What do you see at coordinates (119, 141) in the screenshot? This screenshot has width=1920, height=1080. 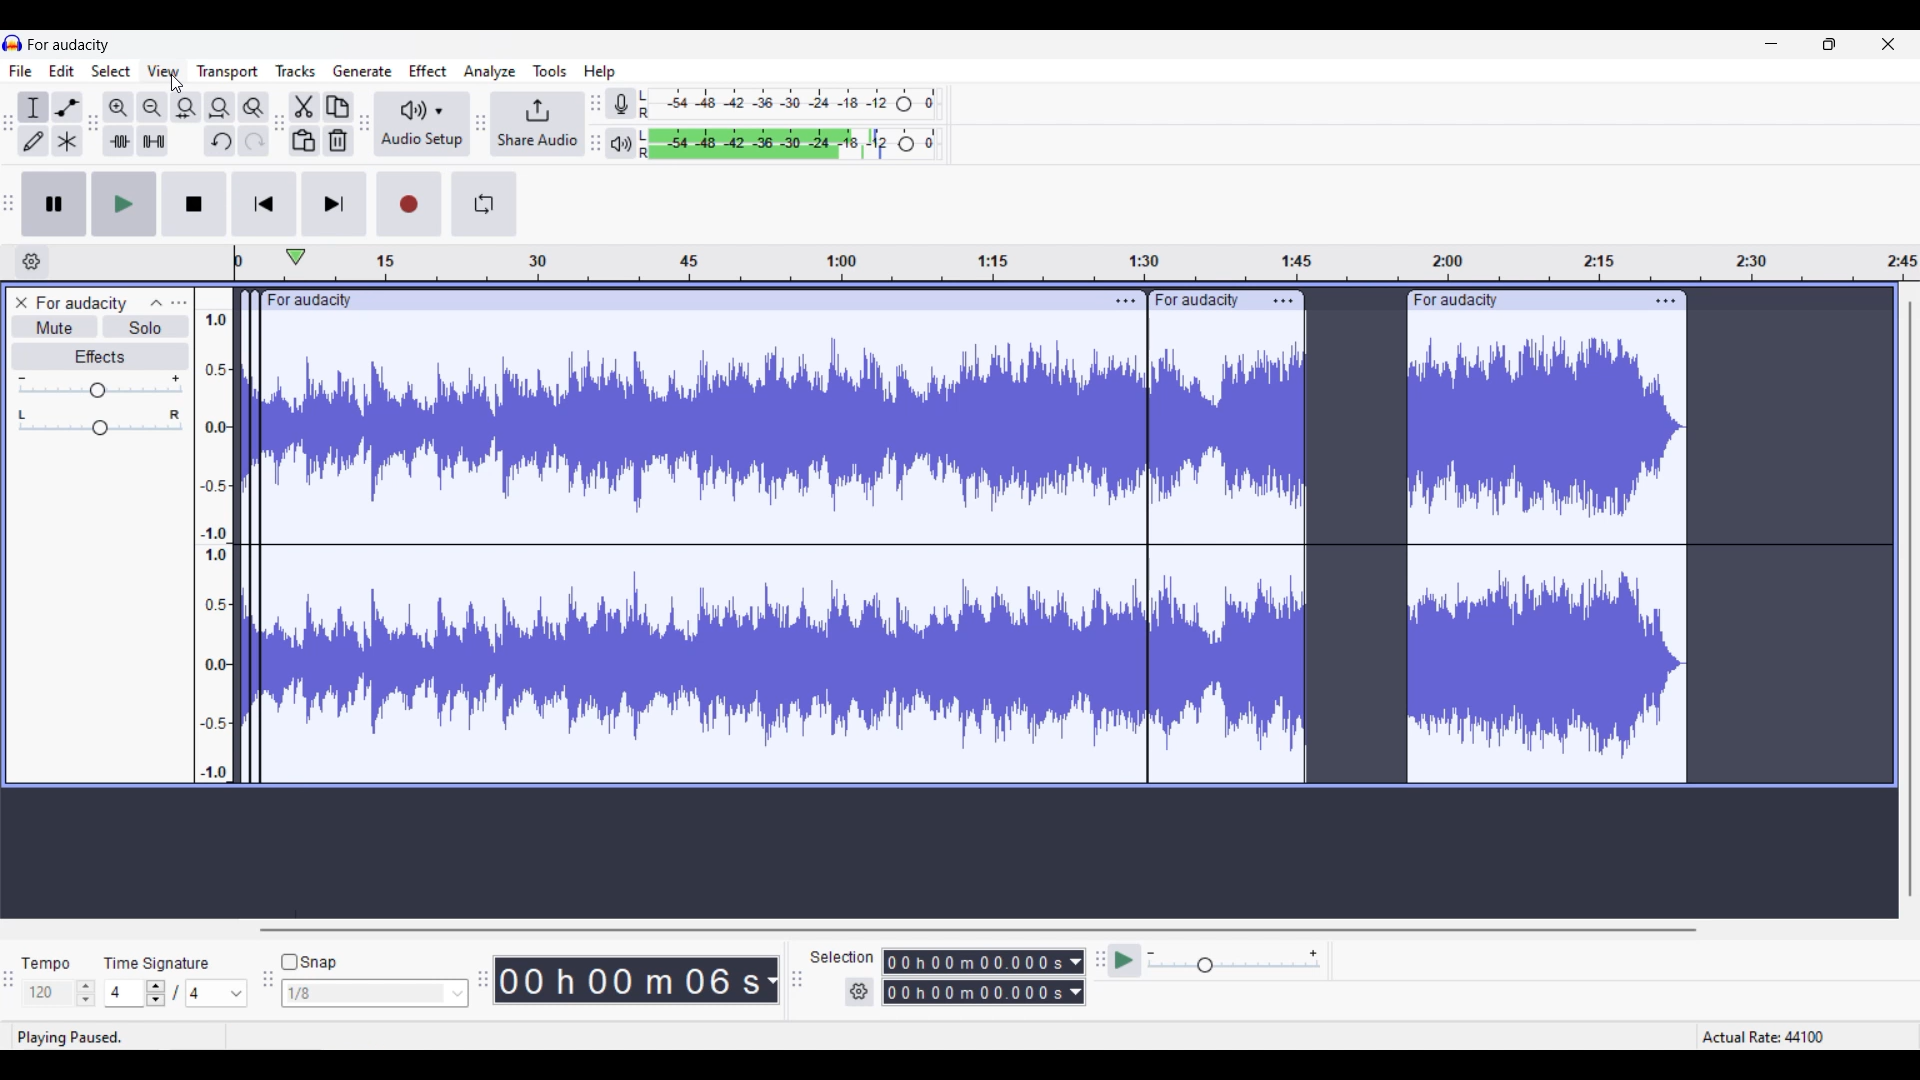 I see `Trim audio outside selection` at bounding box center [119, 141].